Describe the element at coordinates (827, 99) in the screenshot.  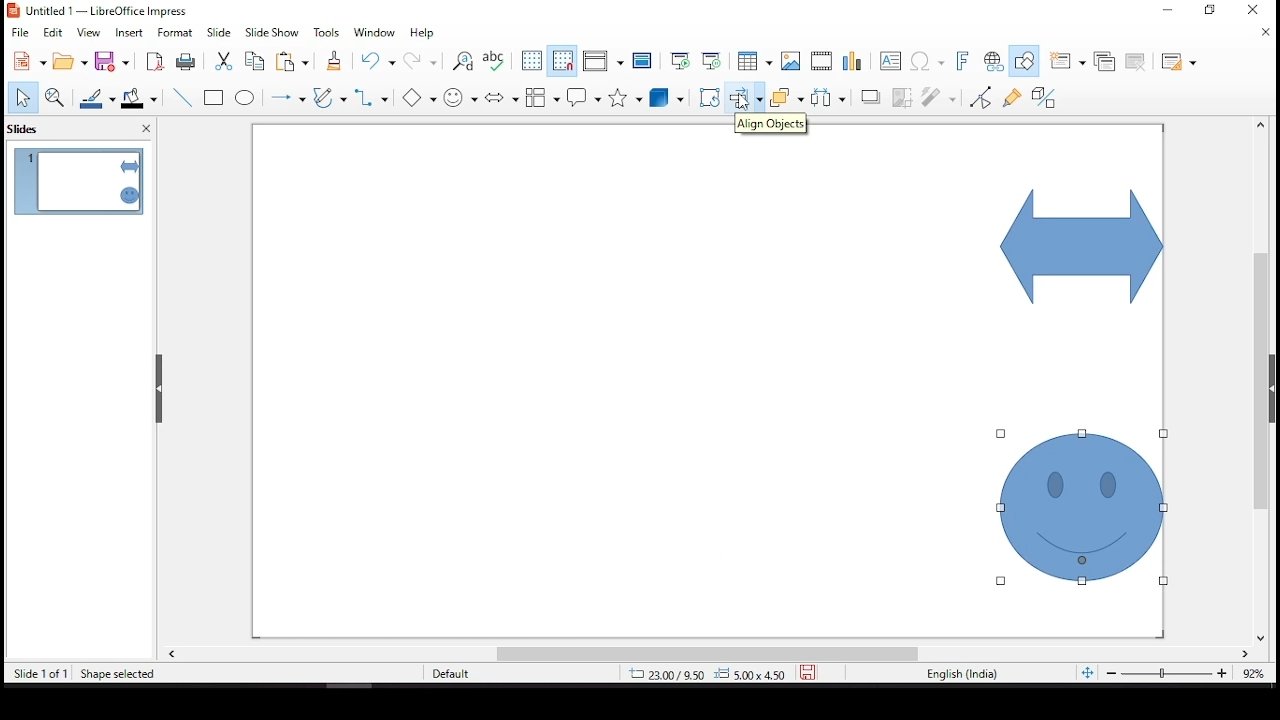
I see `distribute` at that location.